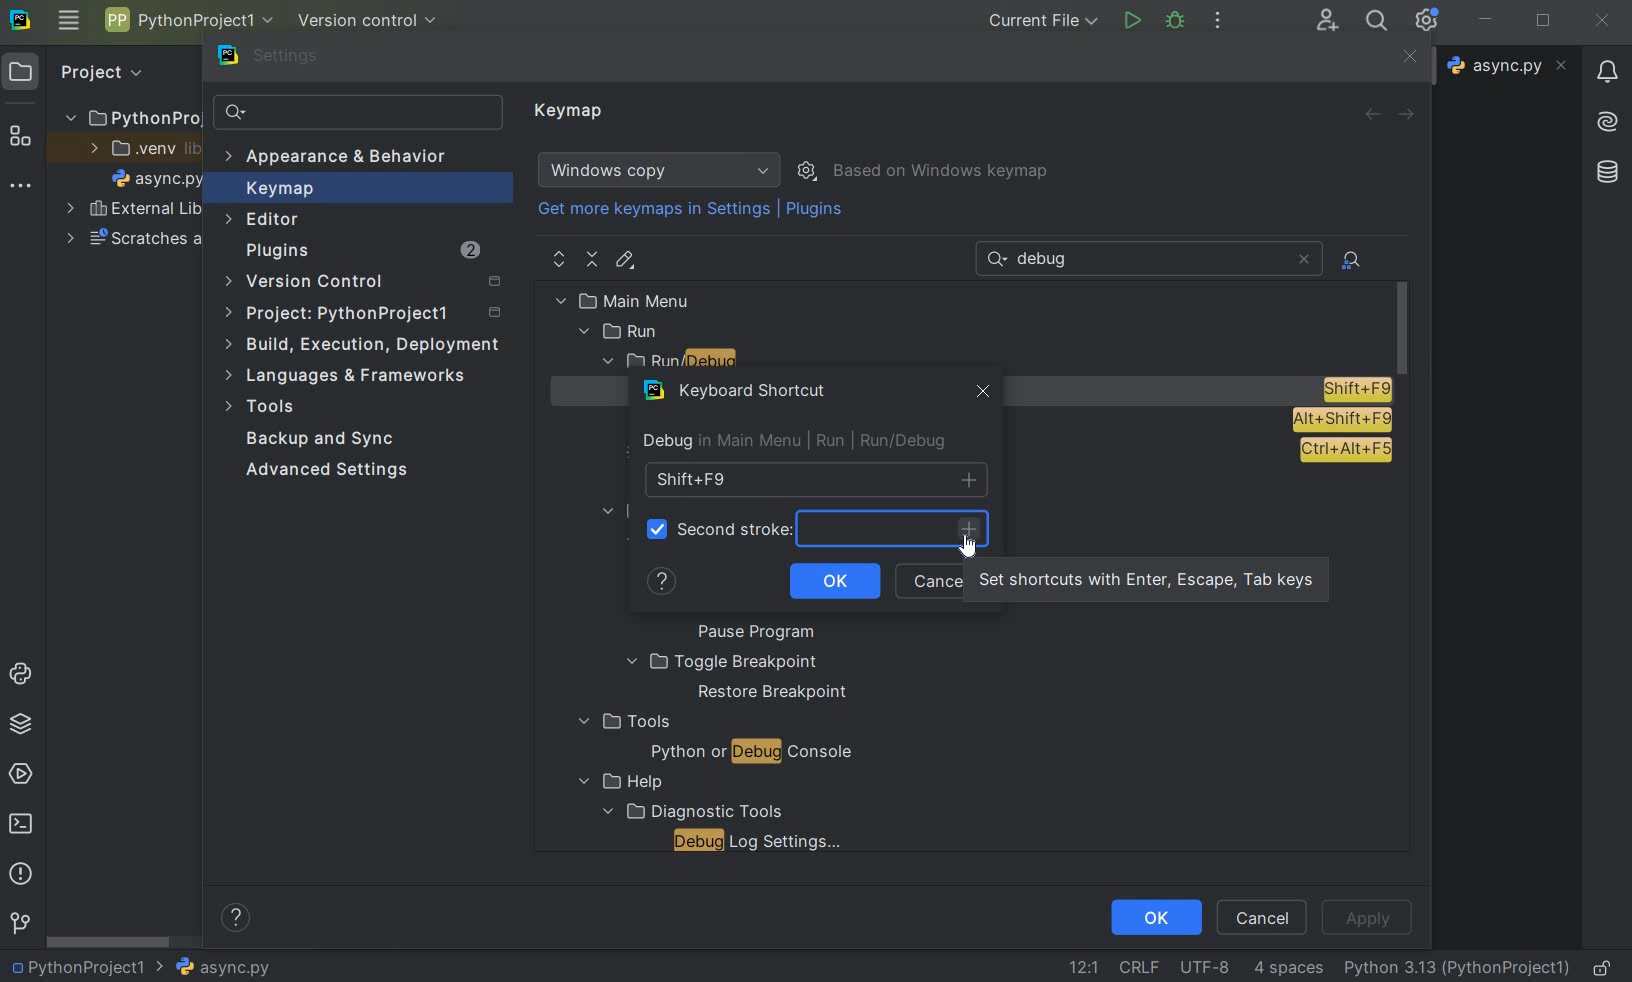 The width and height of the screenshot is (1632, 982). I want to click on make file readable only, so click(1604, 966).